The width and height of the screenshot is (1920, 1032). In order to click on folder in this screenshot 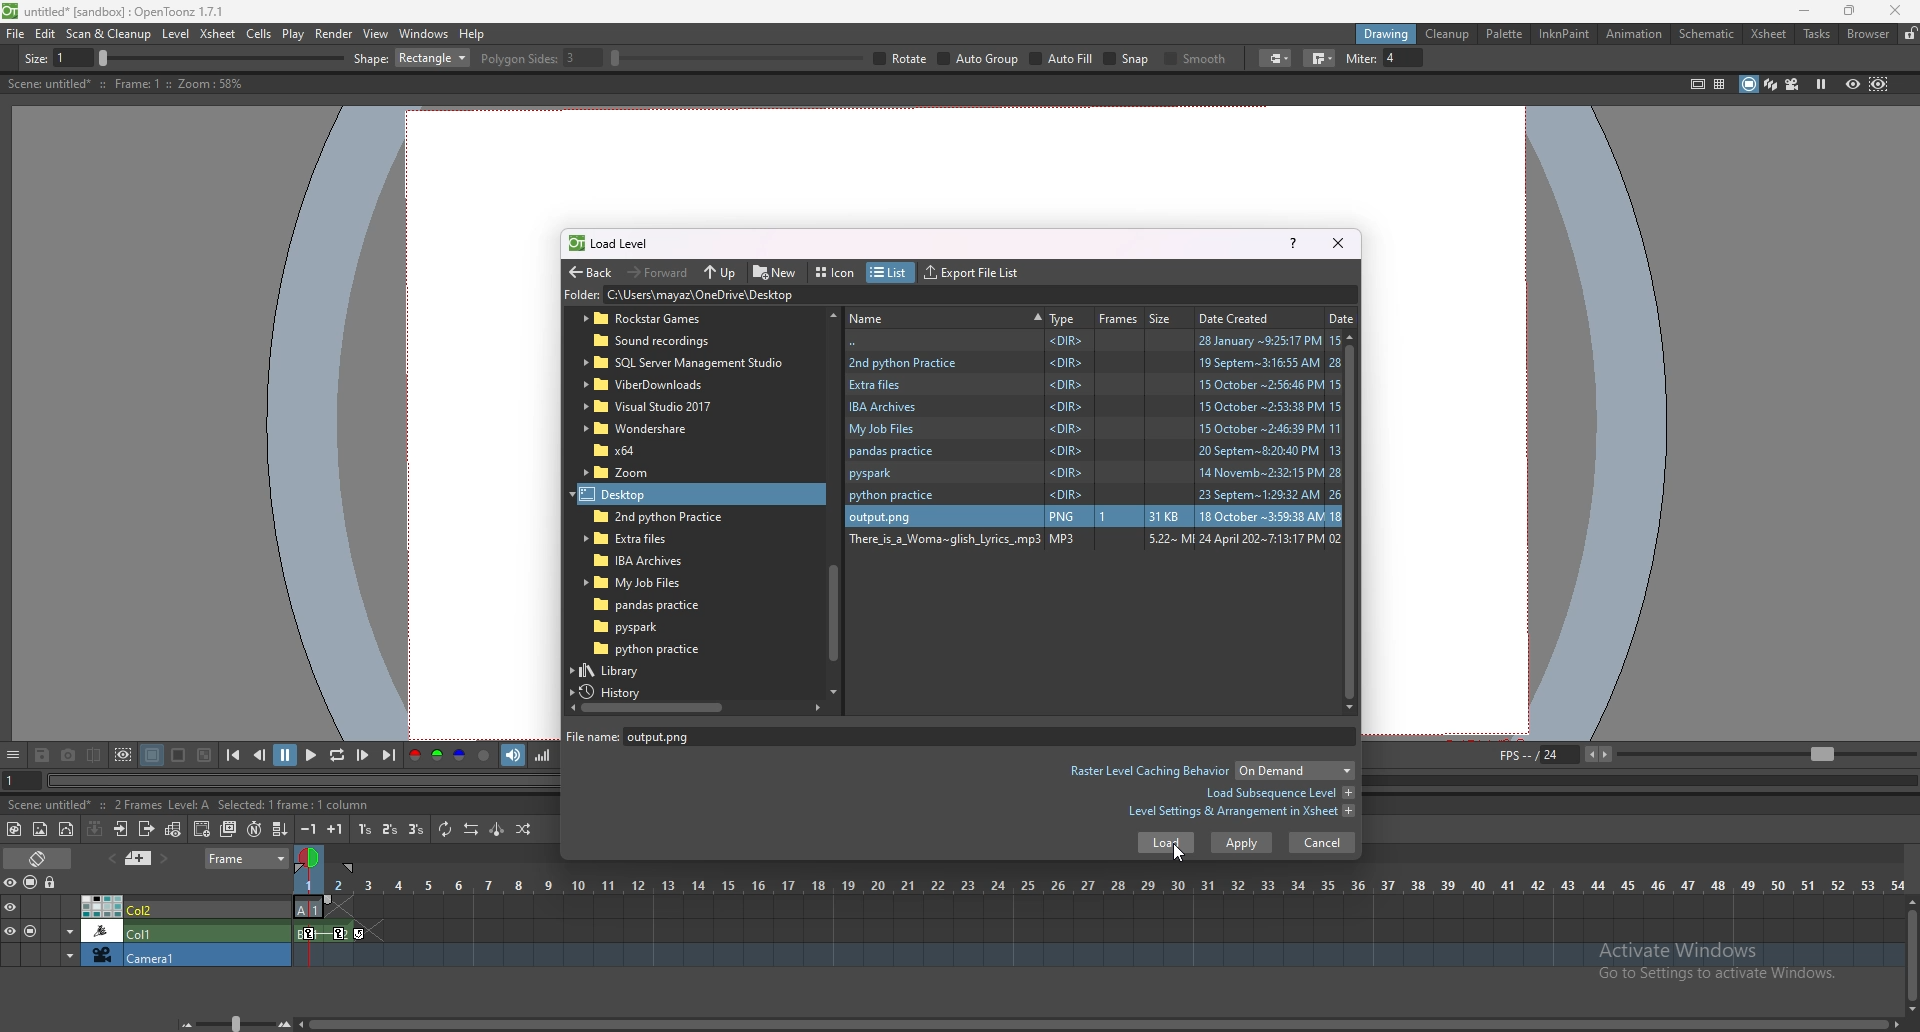, I will do `click(668, 342)`.